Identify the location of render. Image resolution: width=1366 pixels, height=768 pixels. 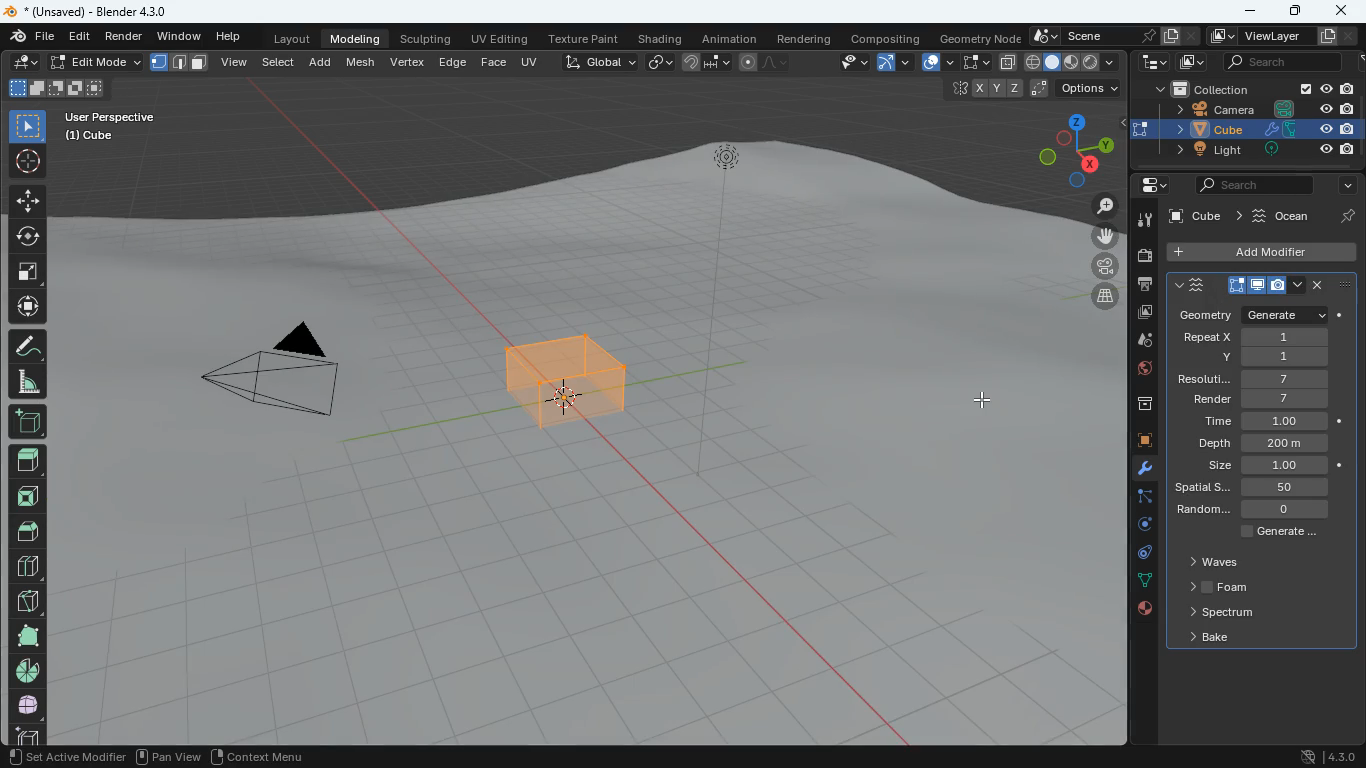
(1261, 399).